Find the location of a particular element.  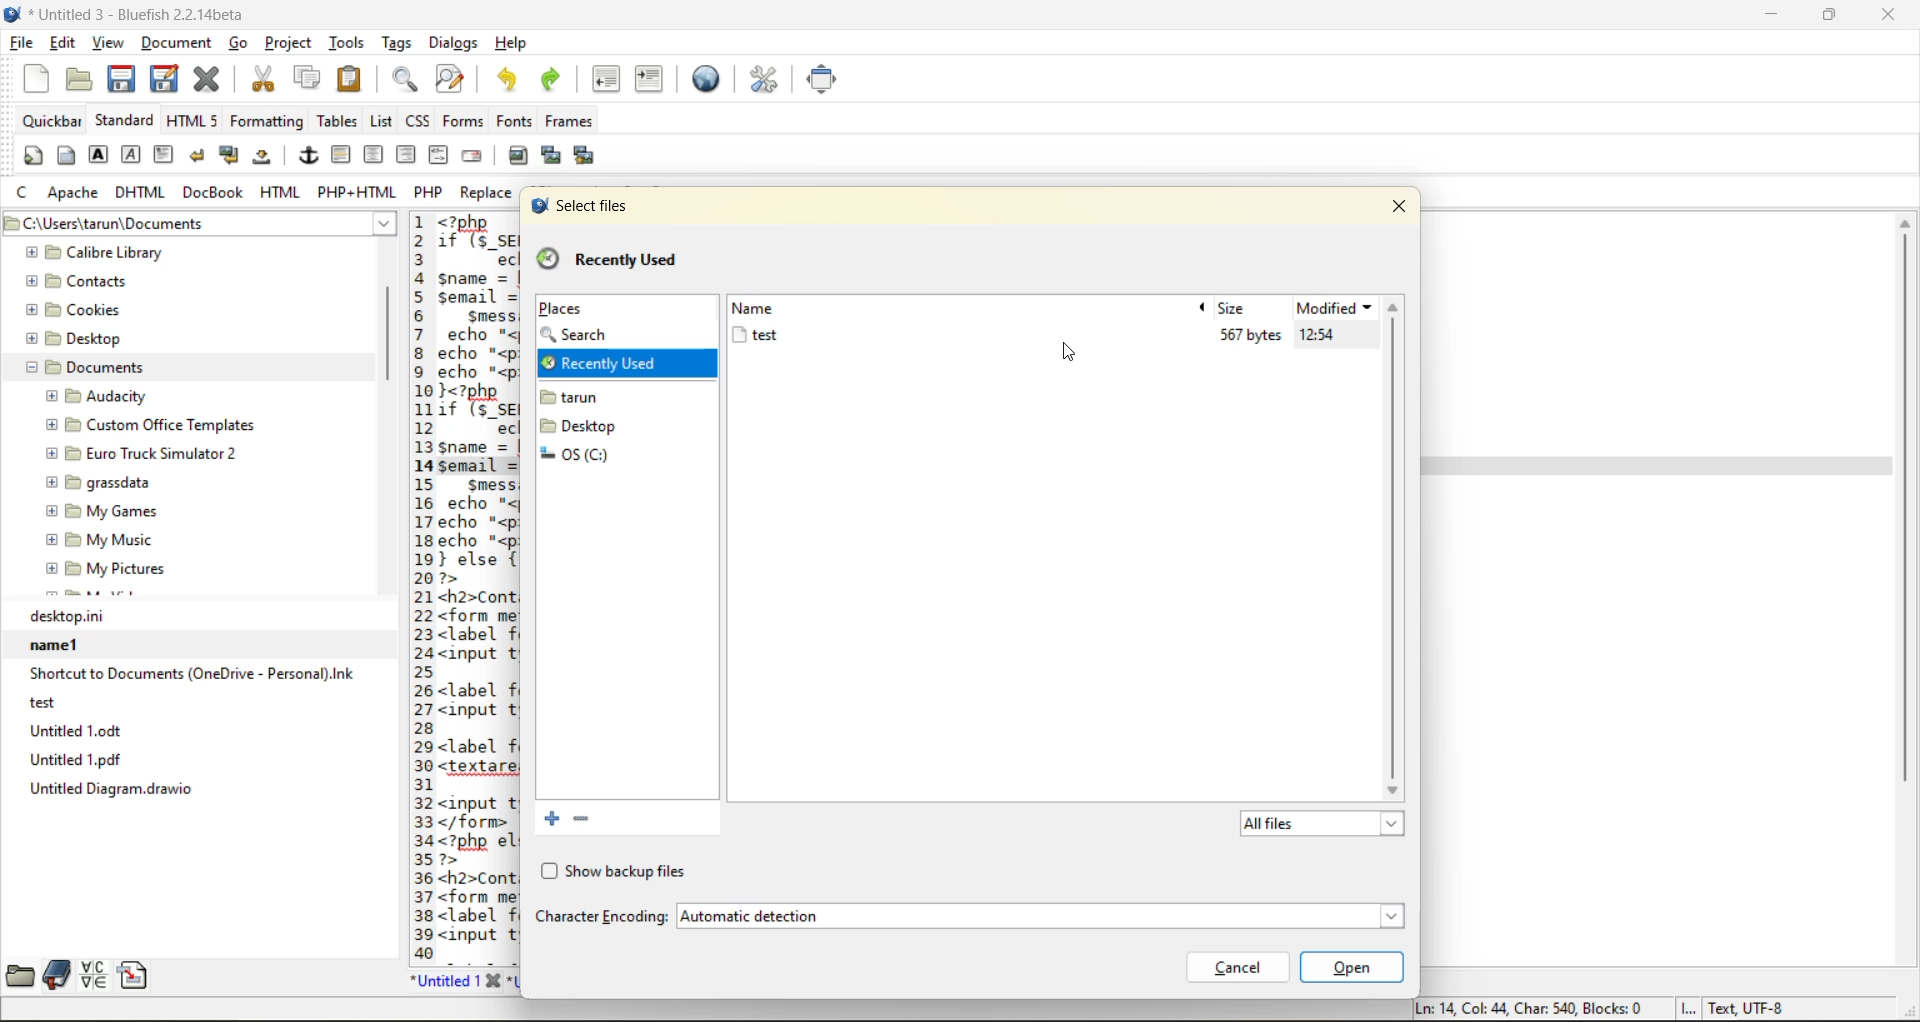

strong is located at coordinates (99, 158).